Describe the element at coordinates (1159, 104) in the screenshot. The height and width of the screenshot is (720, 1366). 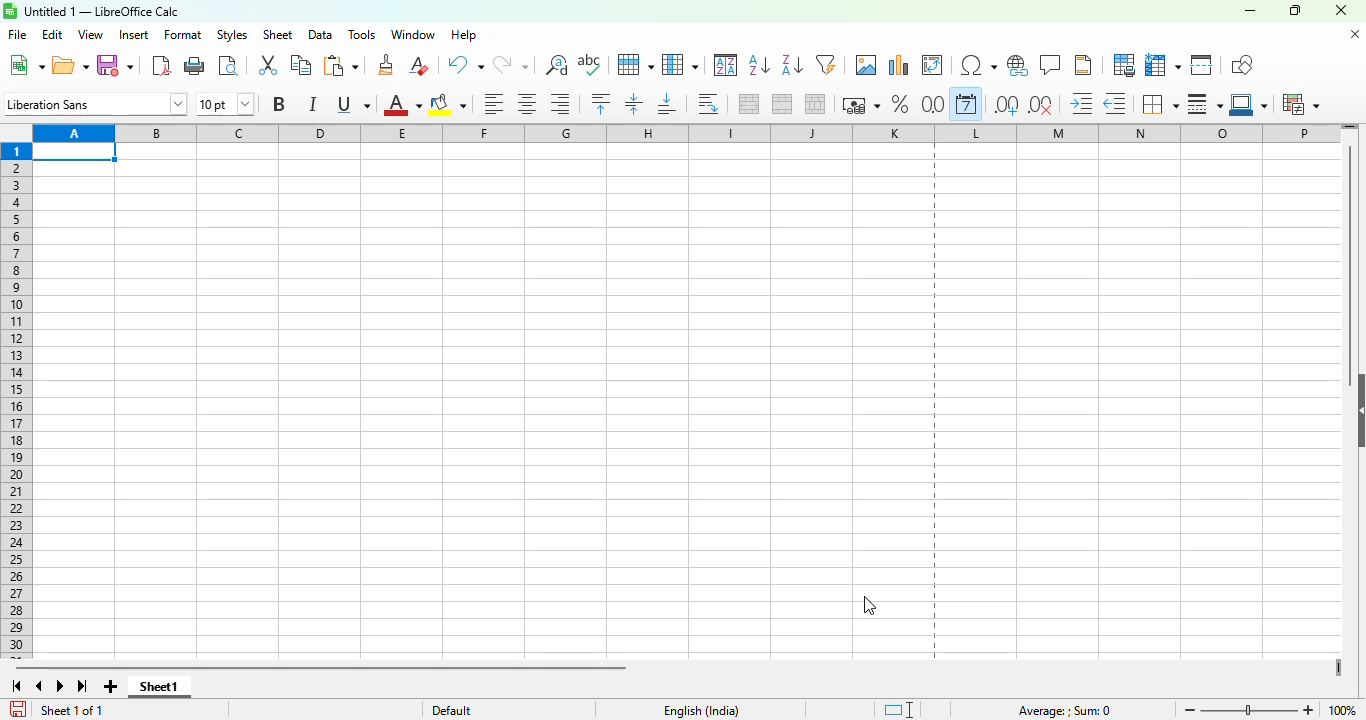
I see `borders` at that location.